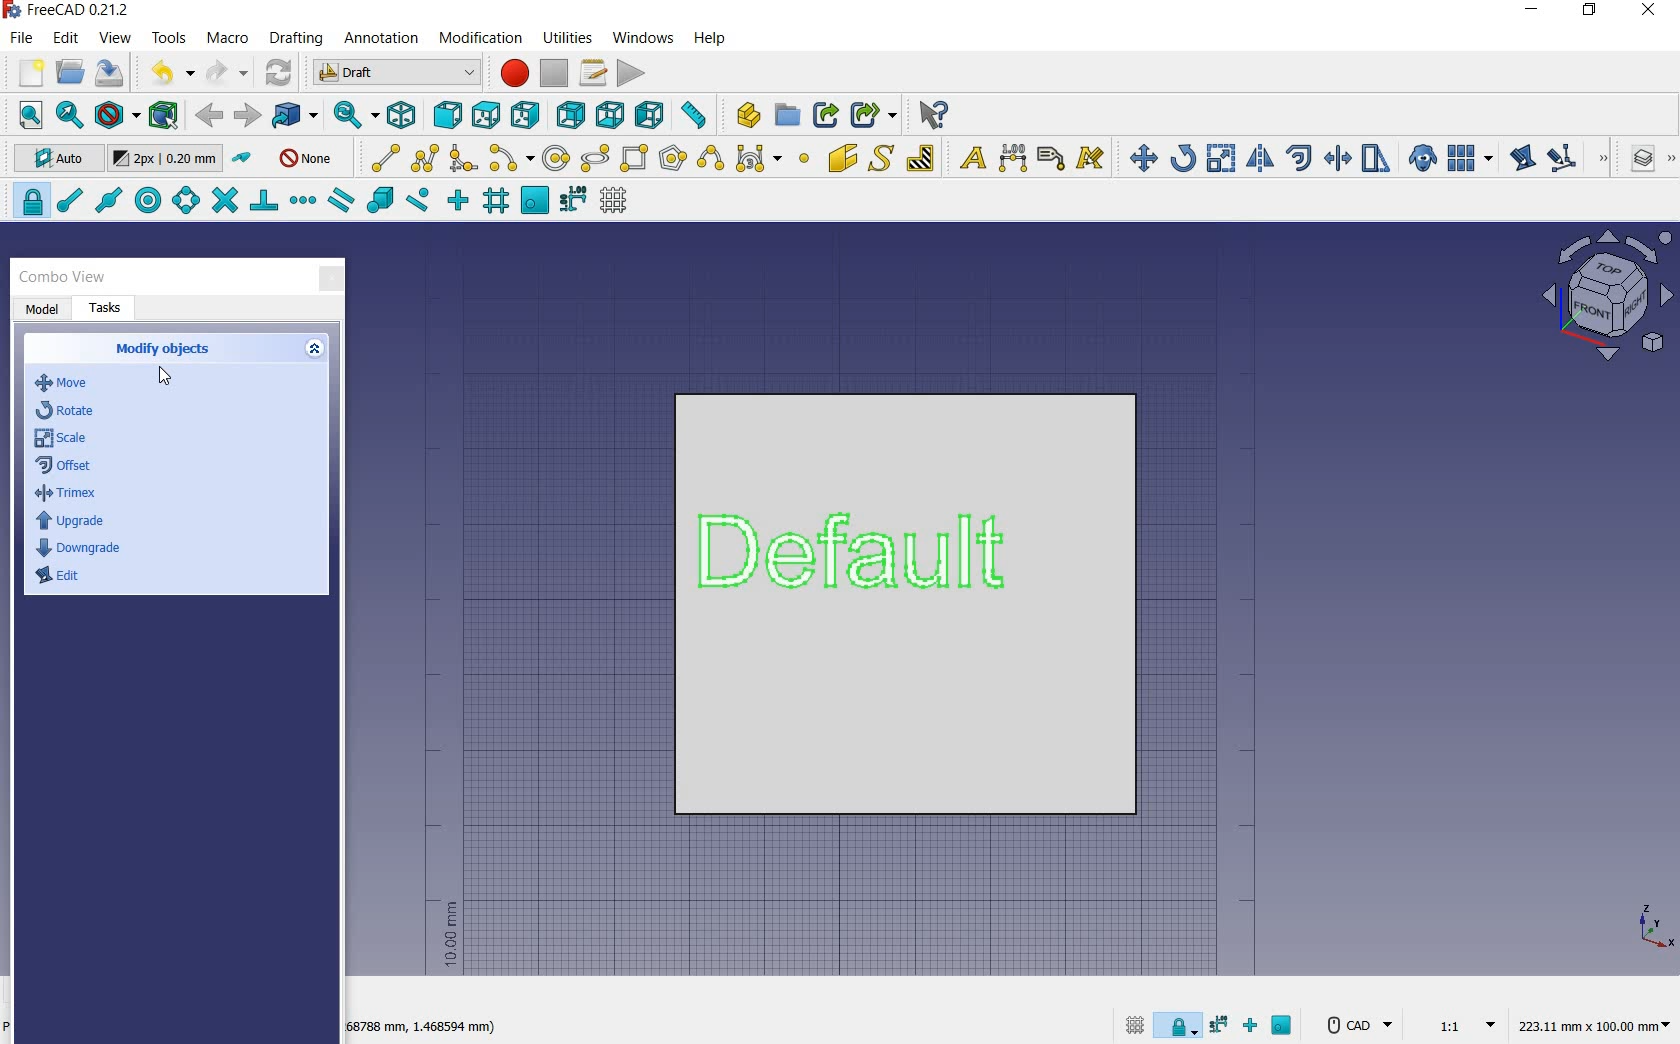 This screenshot has width=1680, height=1044. Describe the element at coordinates (555, 73) in the screenshot. I see `stop macro recording` at that location.